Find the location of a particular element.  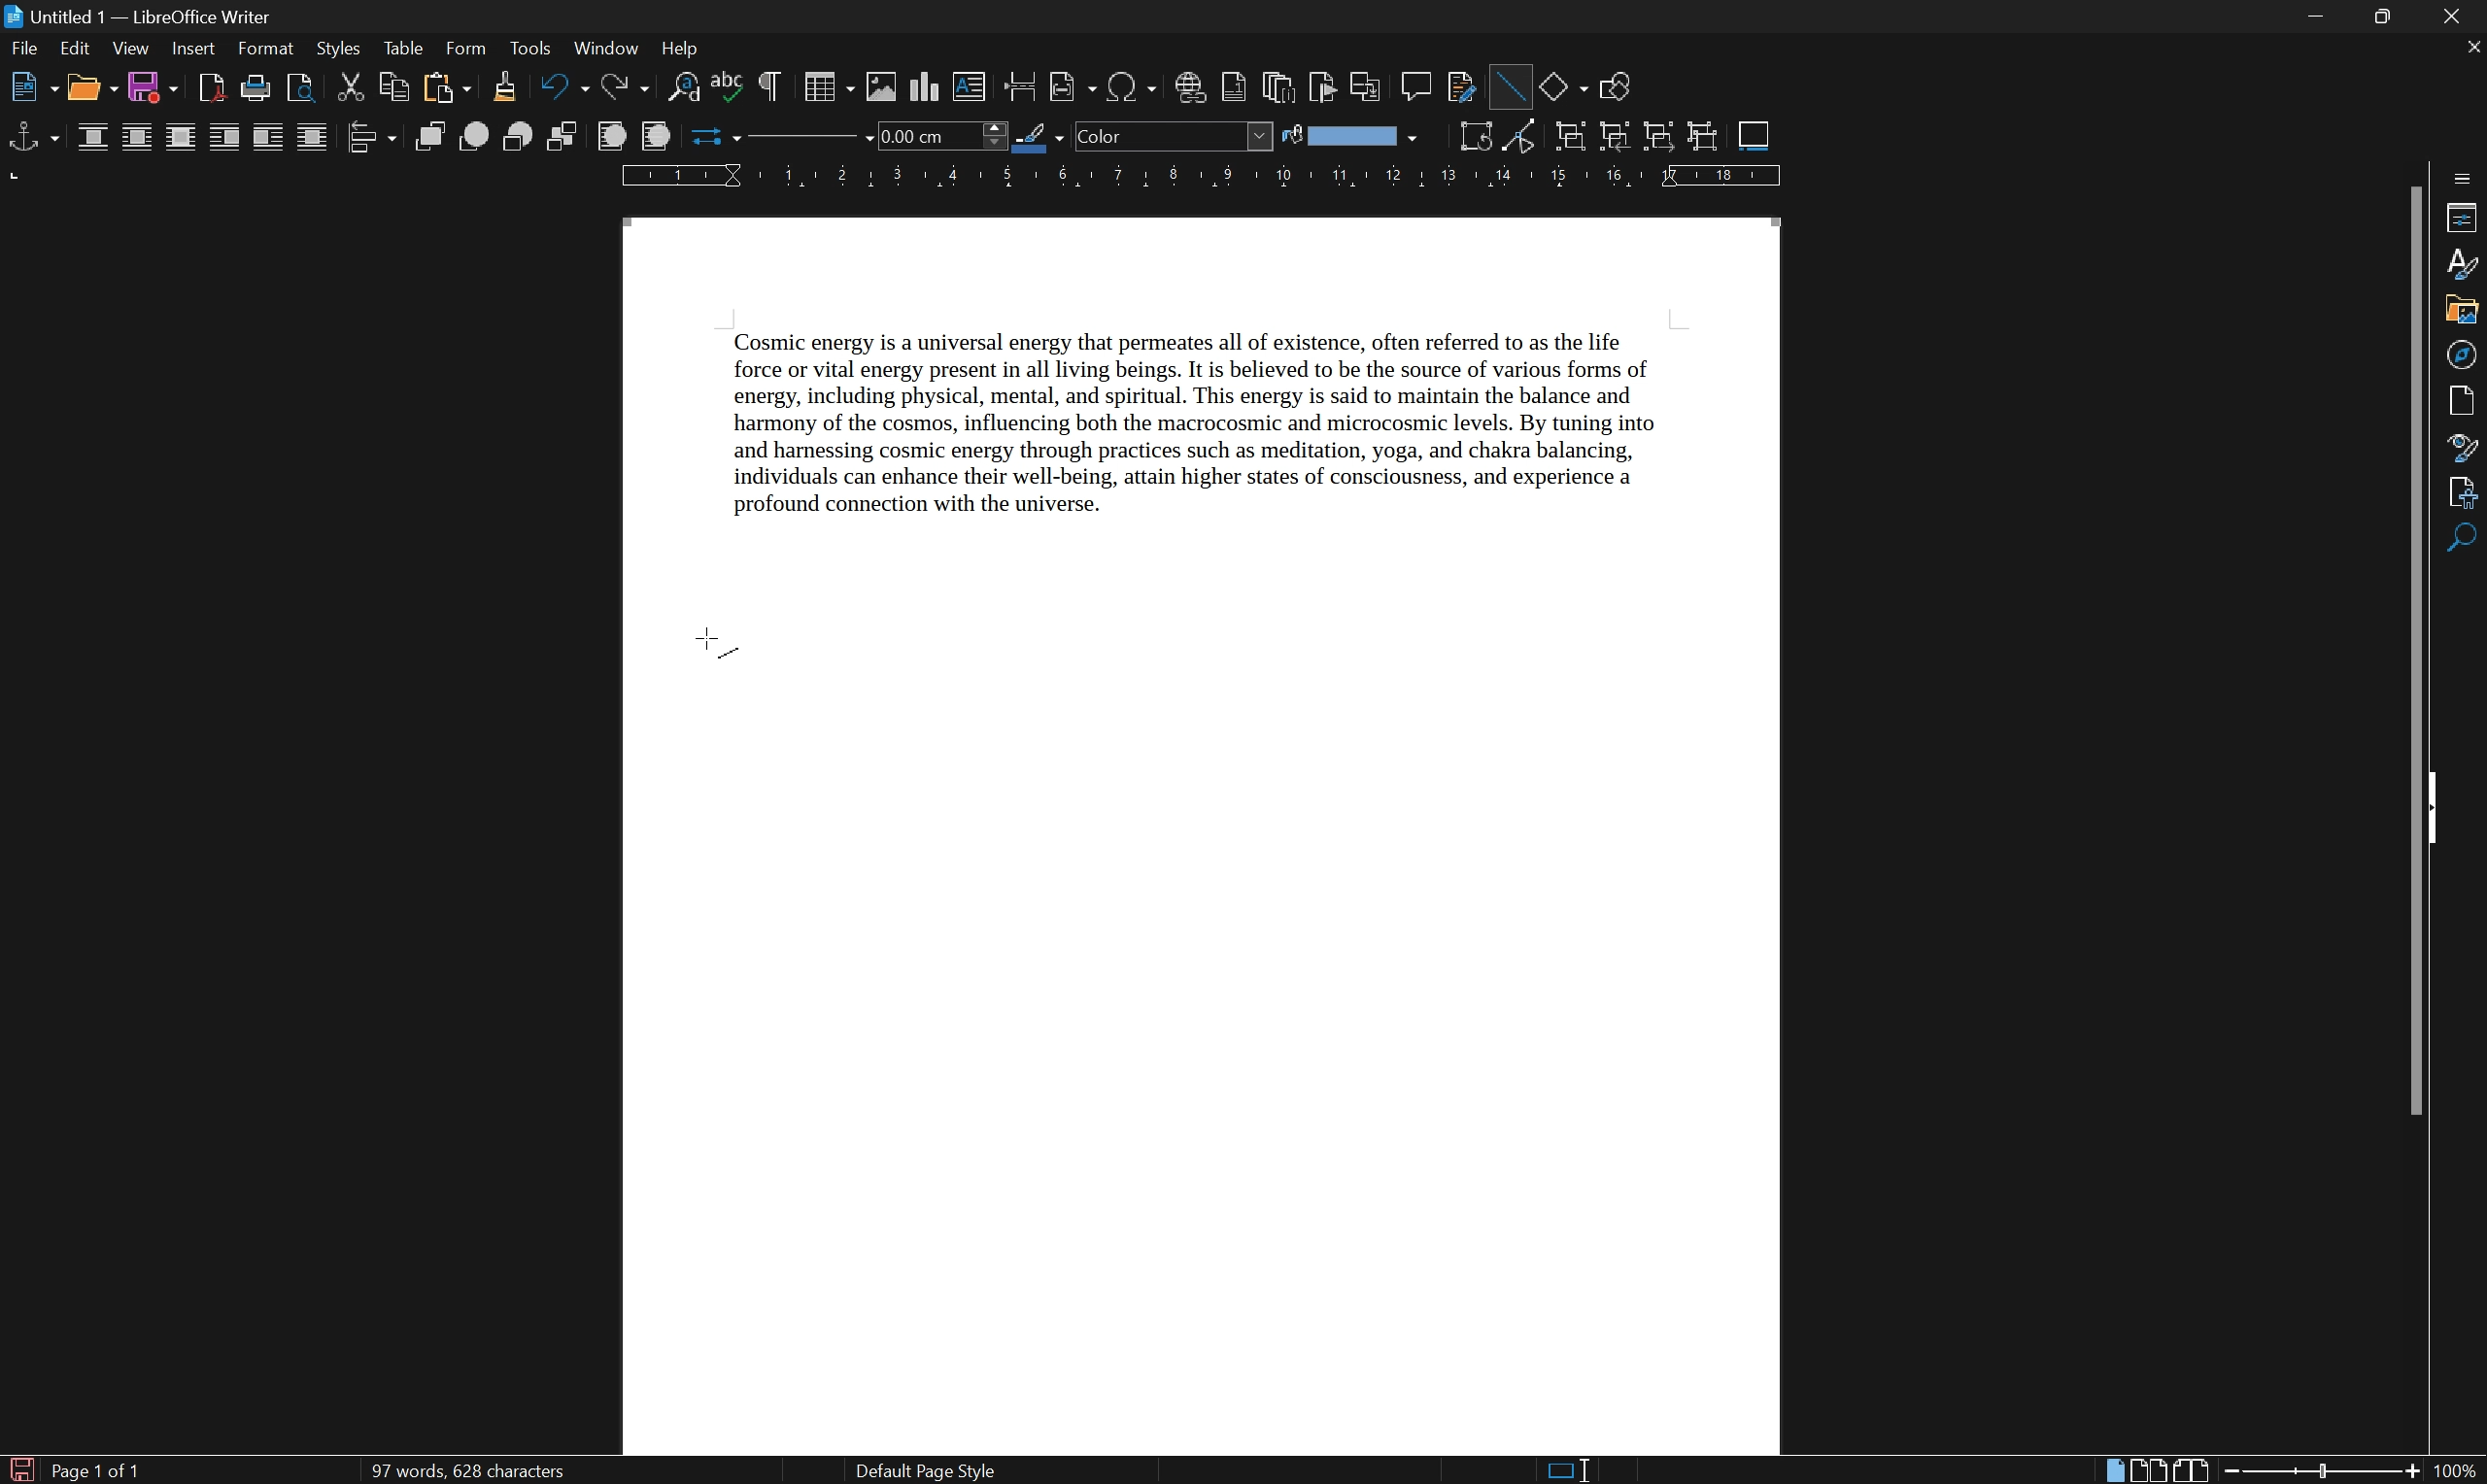

open is located at coordinates (93, 89).